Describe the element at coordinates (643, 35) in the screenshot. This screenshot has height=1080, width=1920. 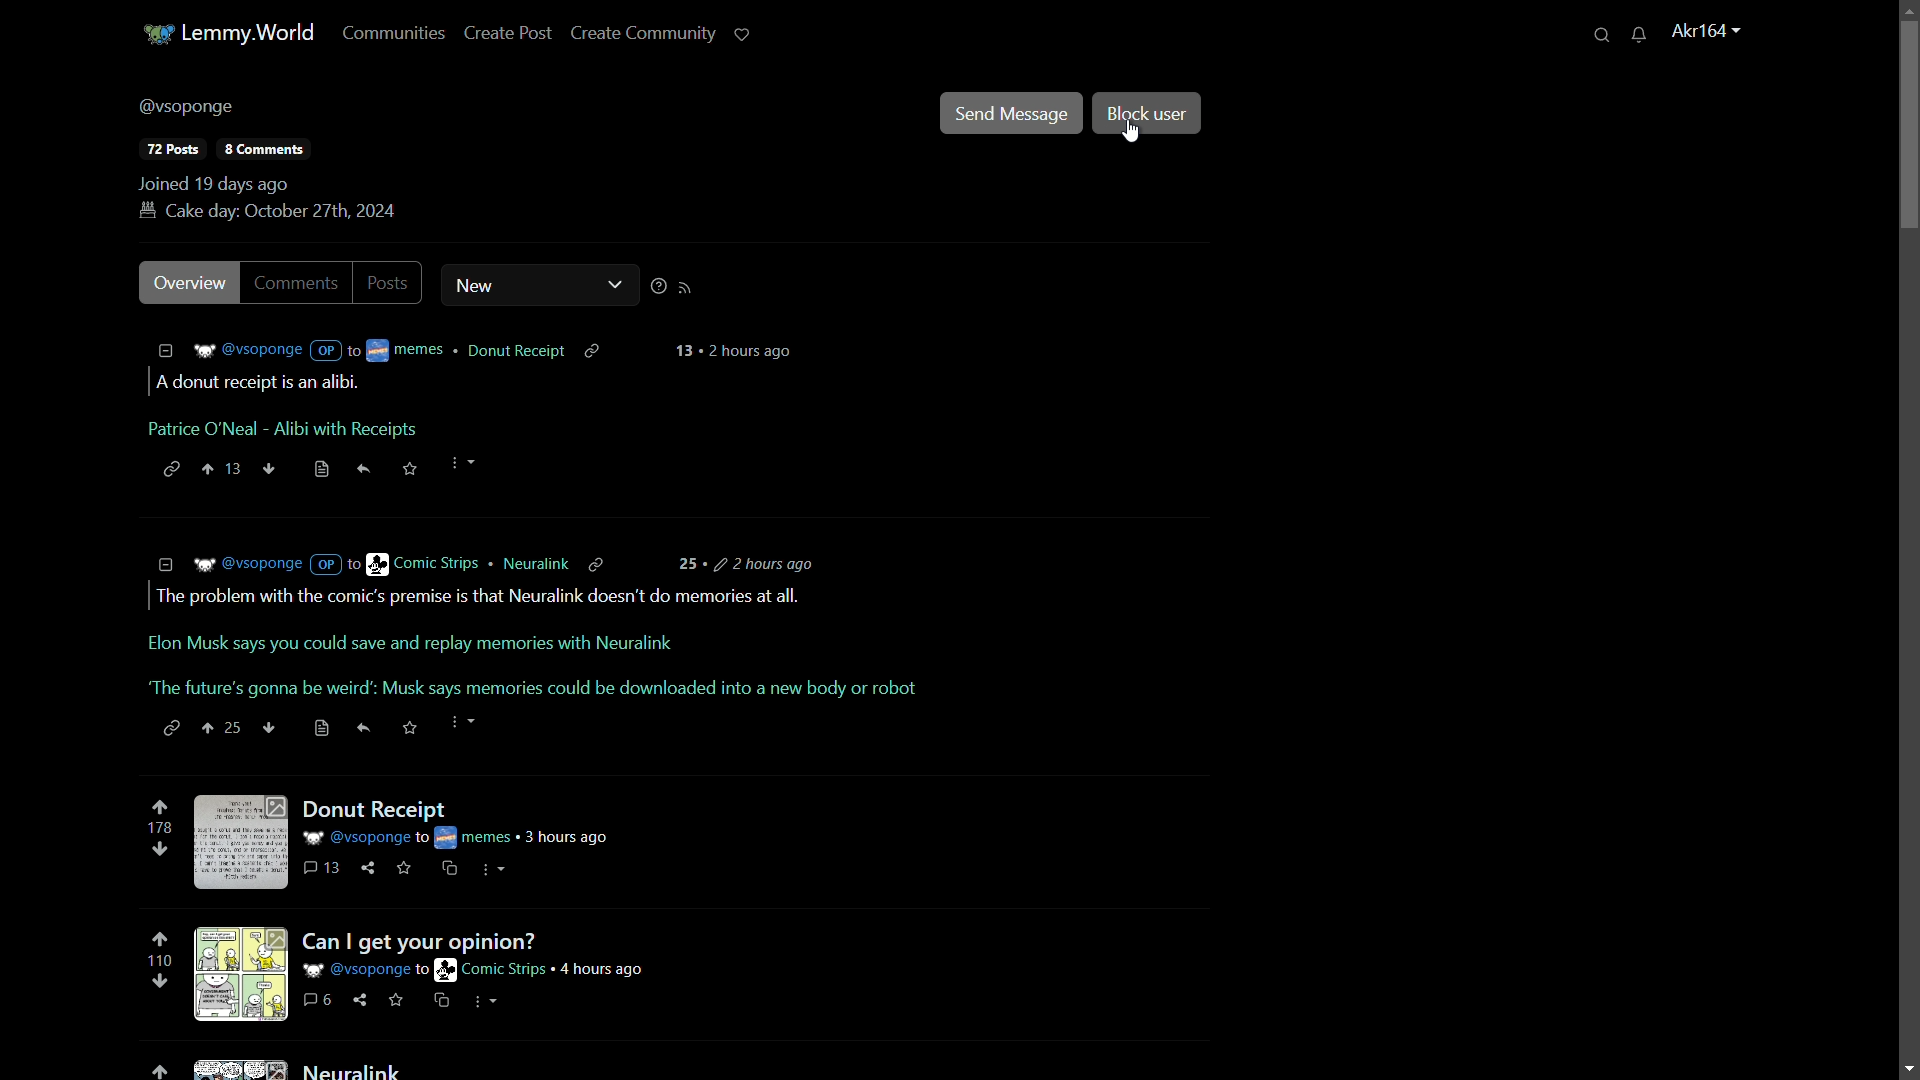
I see `create community` at that location.